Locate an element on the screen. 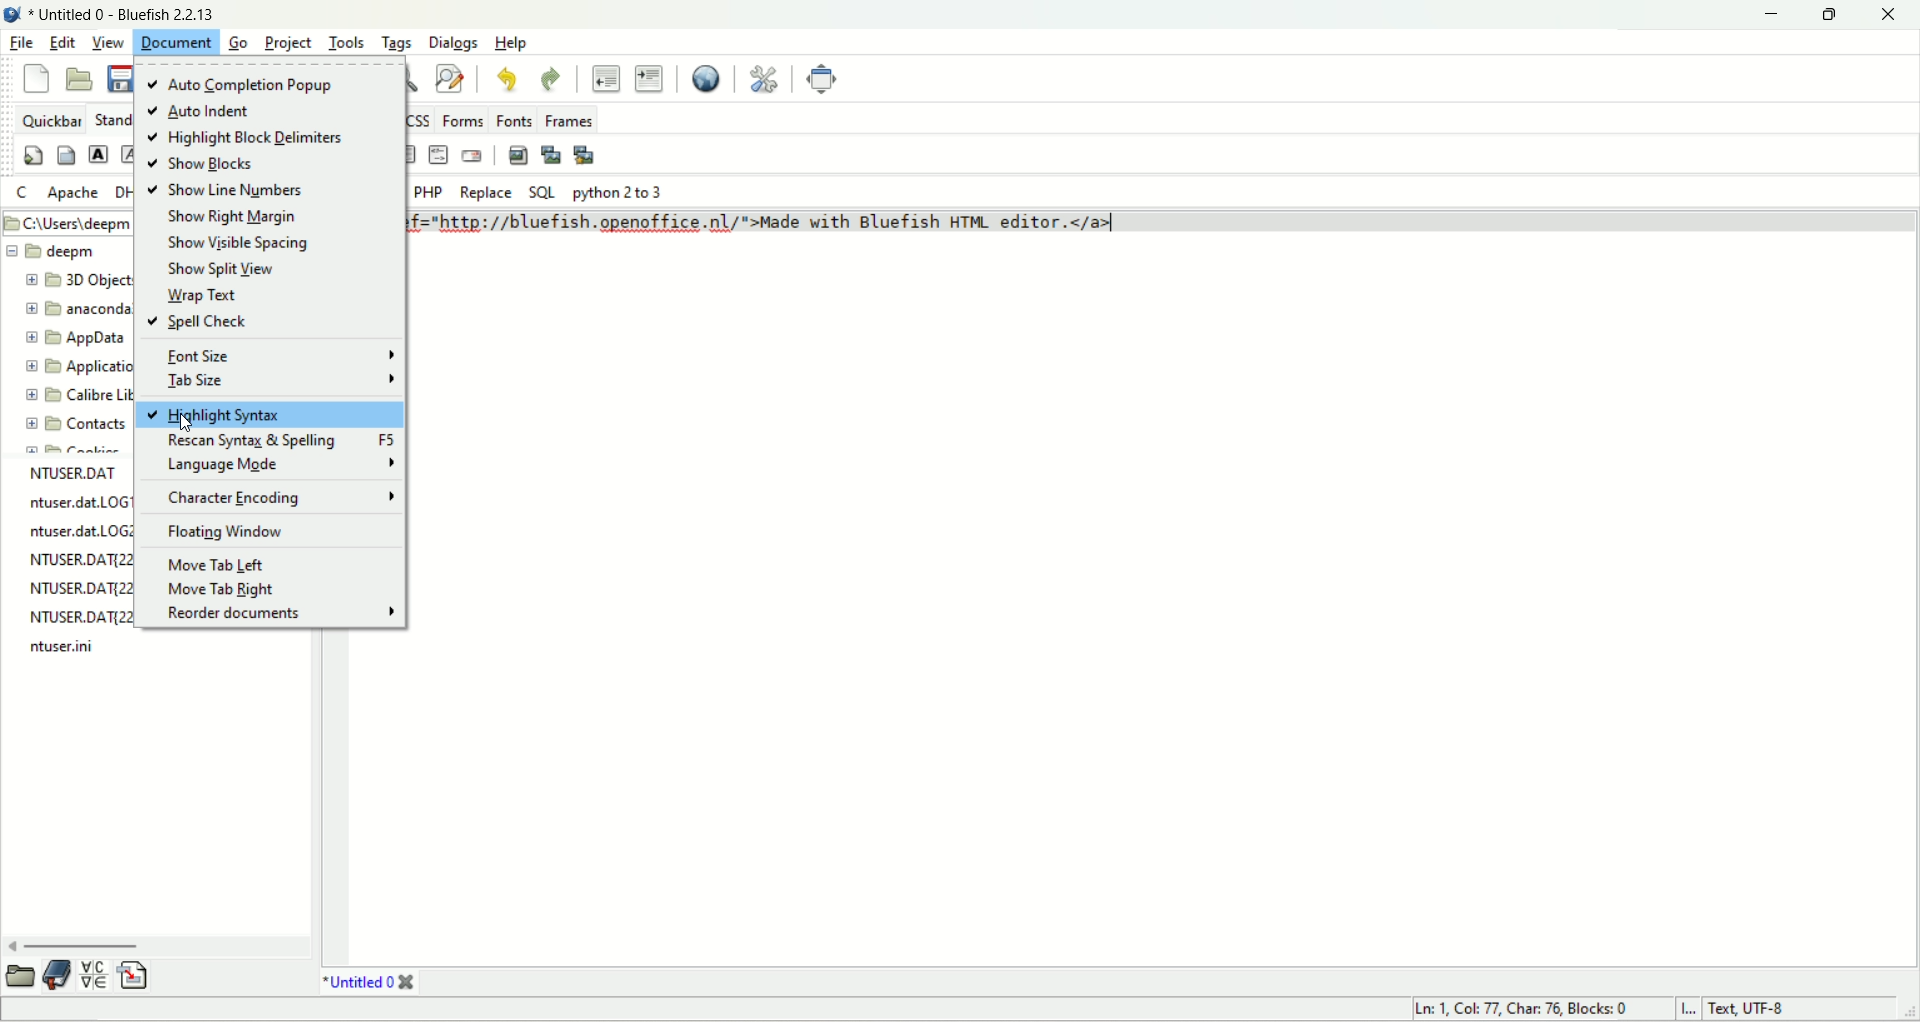  insert images is located at coordinates (517, 155).